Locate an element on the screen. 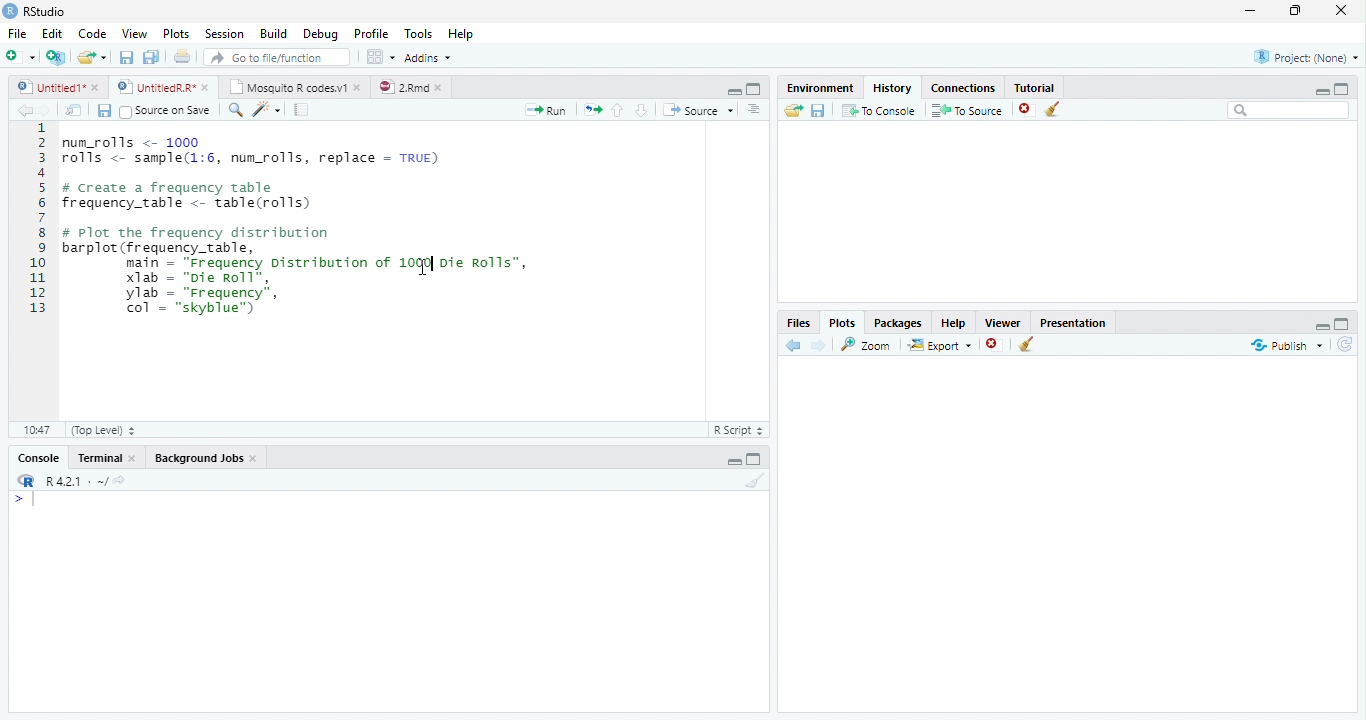  Full Screen is located at coordinates (755, 88).